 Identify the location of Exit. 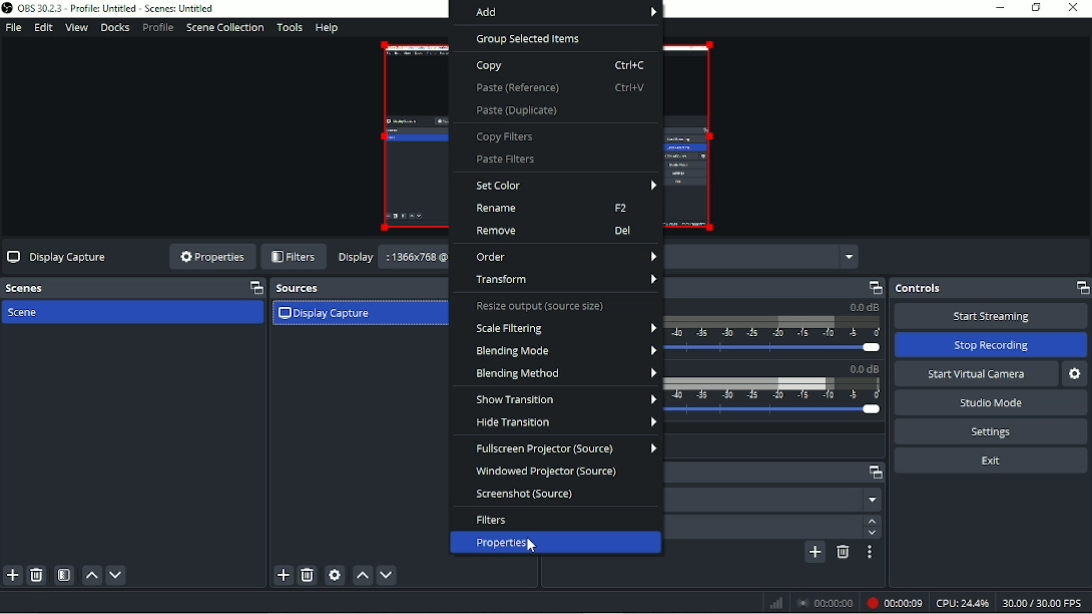
(992, 461).